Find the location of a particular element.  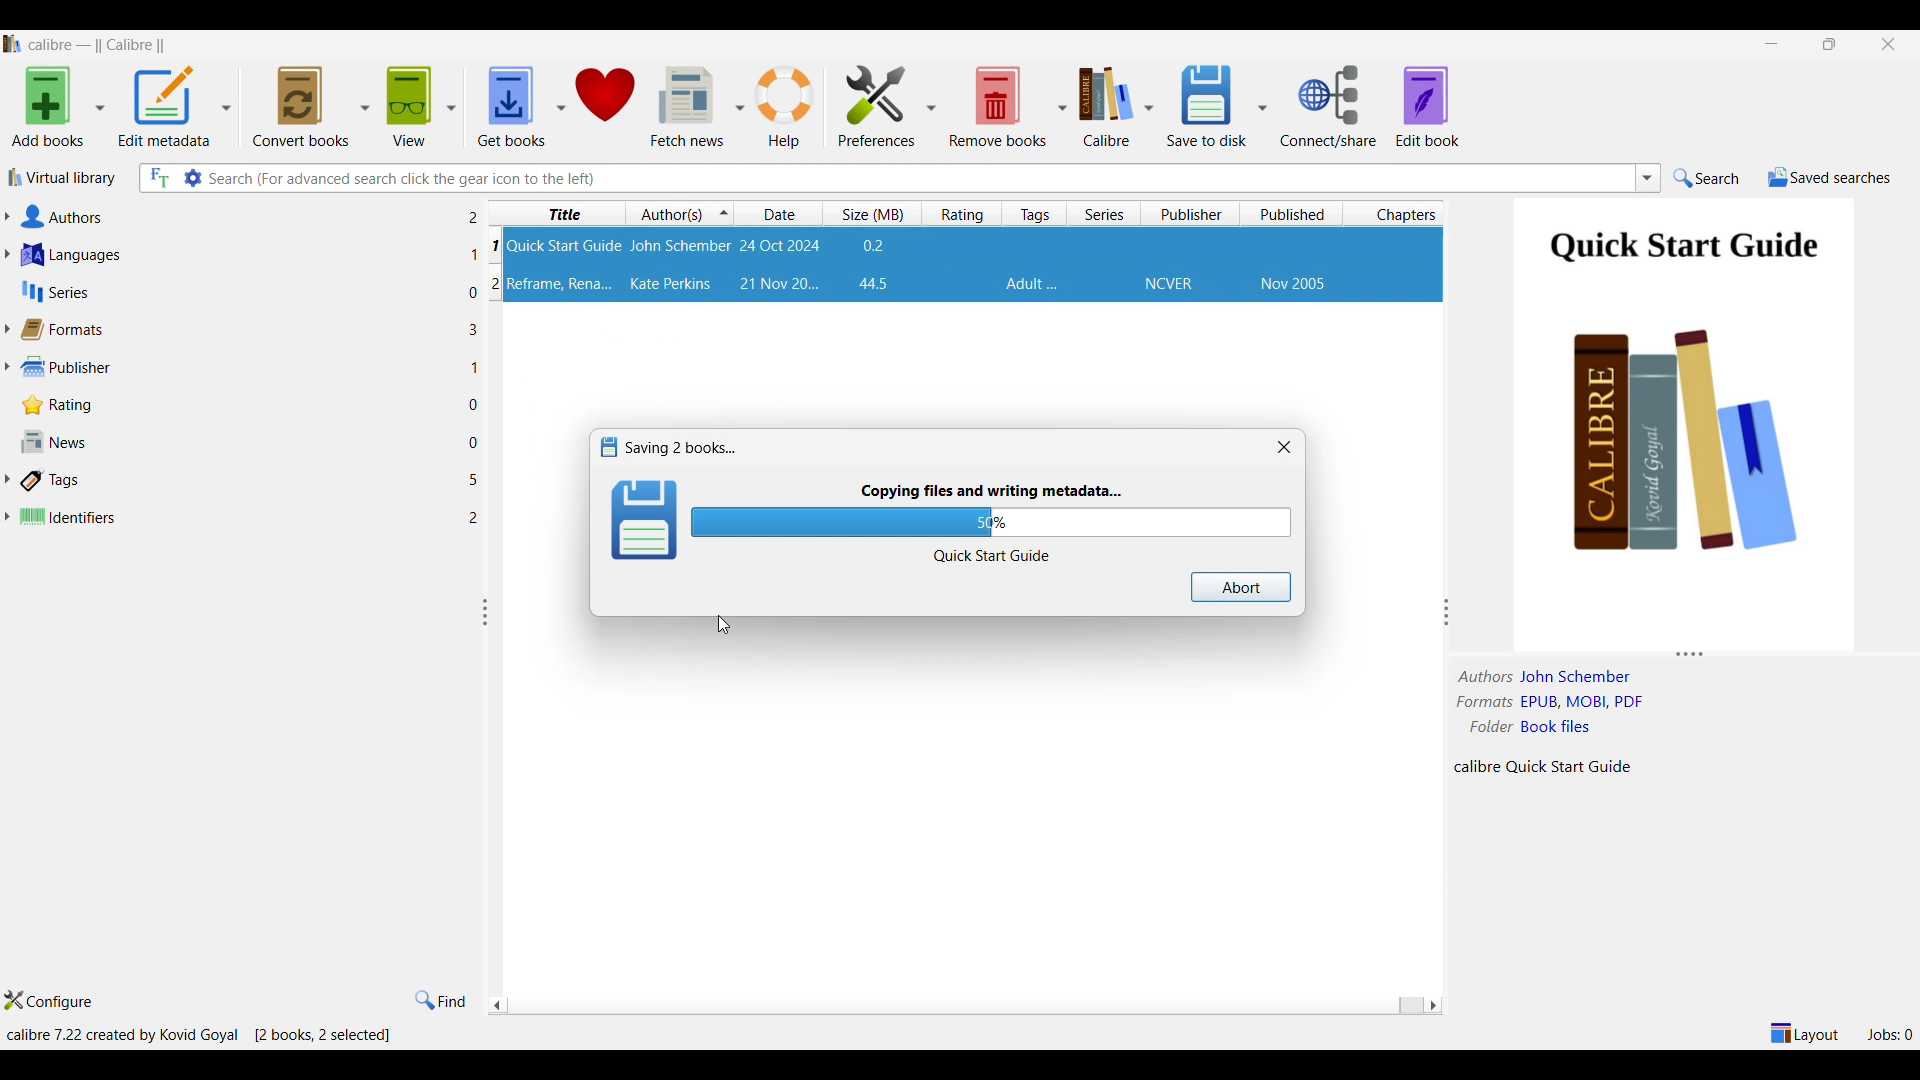

Horizontal slide bar is located at coordinates (960, 1007).